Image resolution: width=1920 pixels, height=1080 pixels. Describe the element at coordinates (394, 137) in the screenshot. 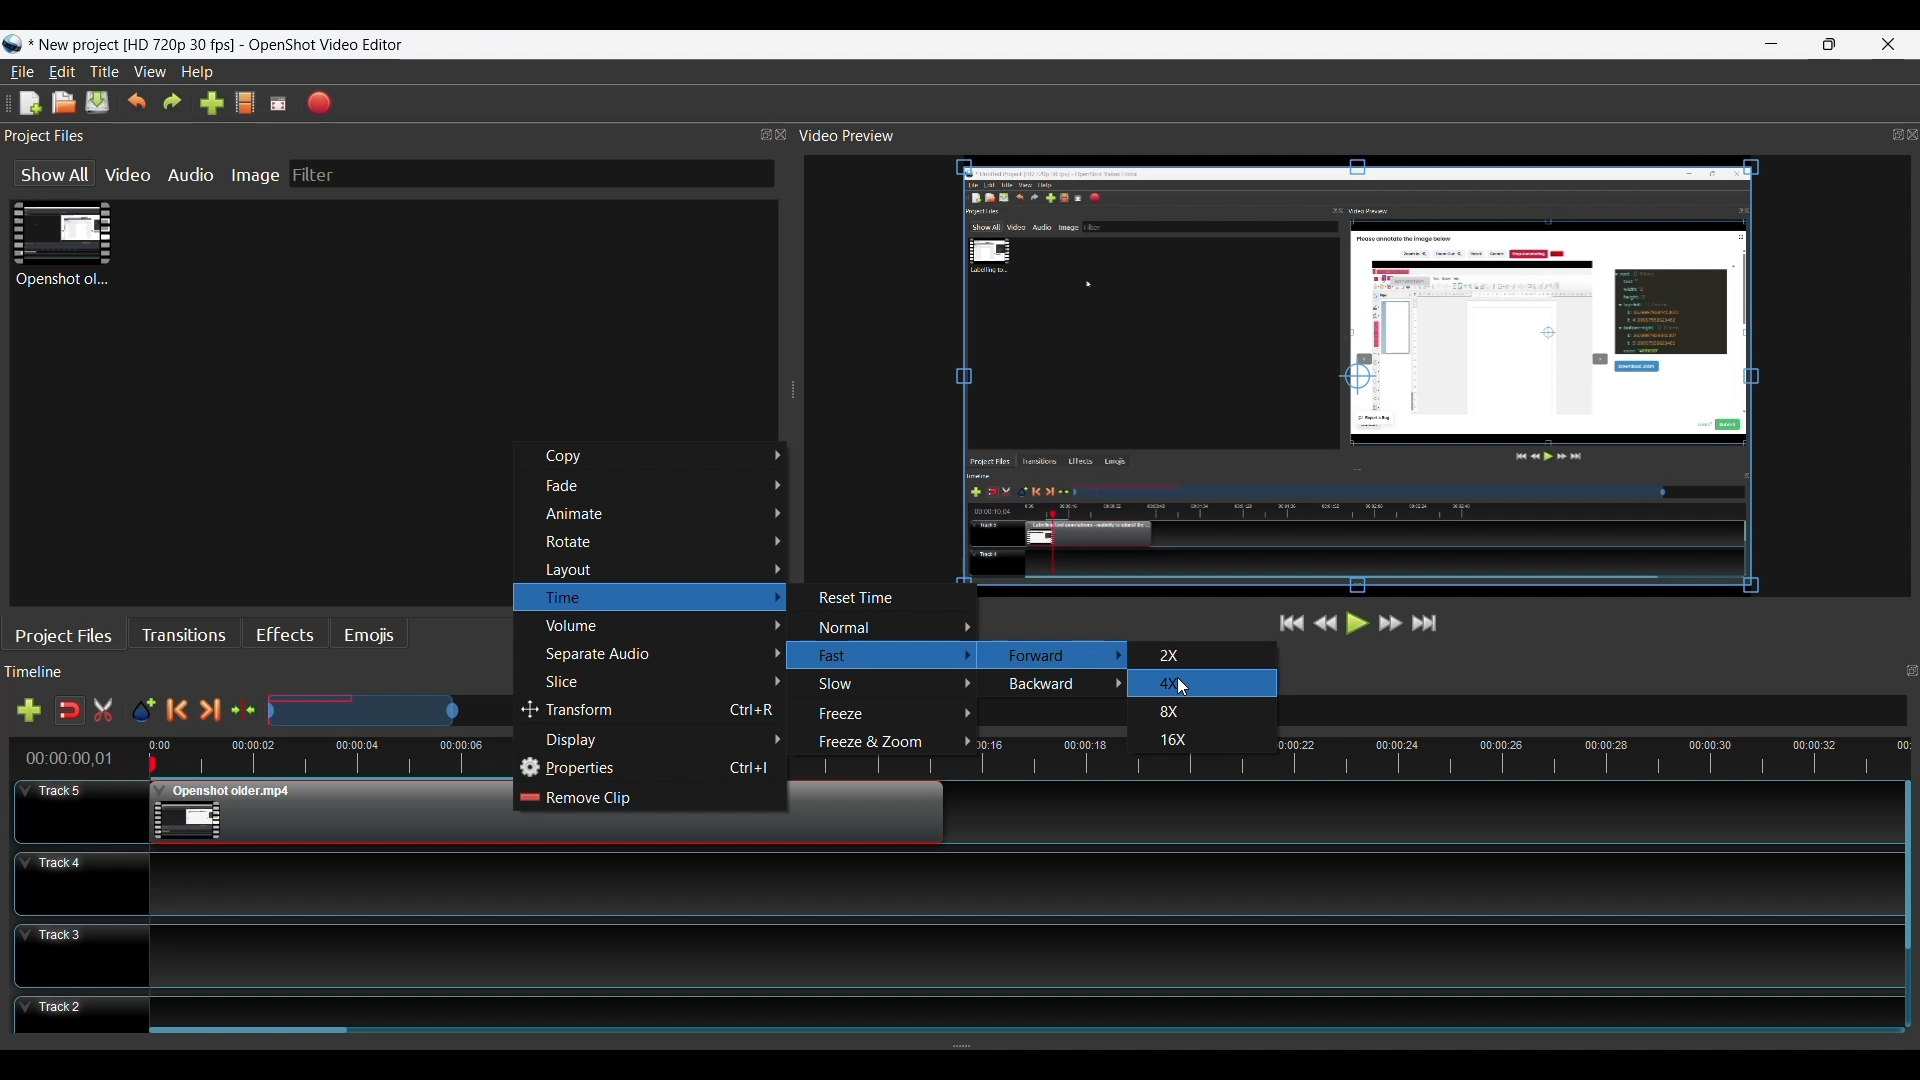

I see `Project Files` at that location.